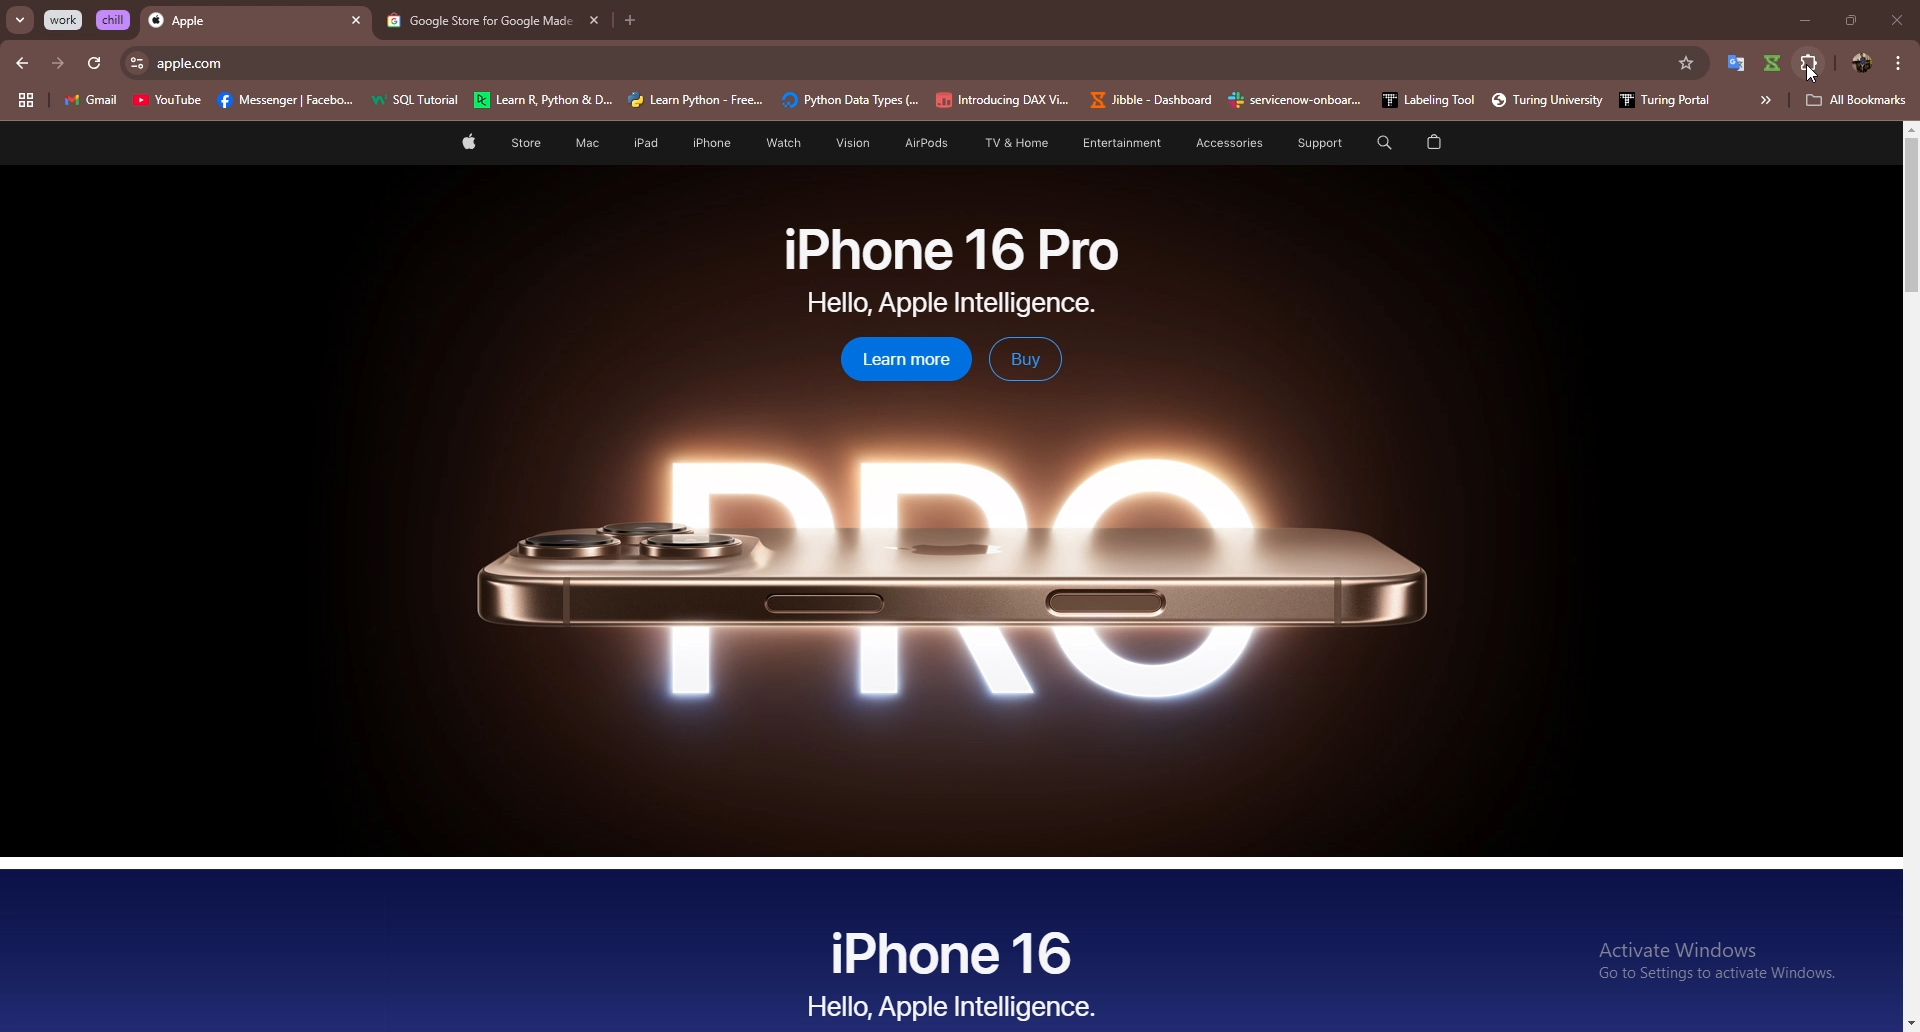  I want to click on Apple page, so click(467, 145).